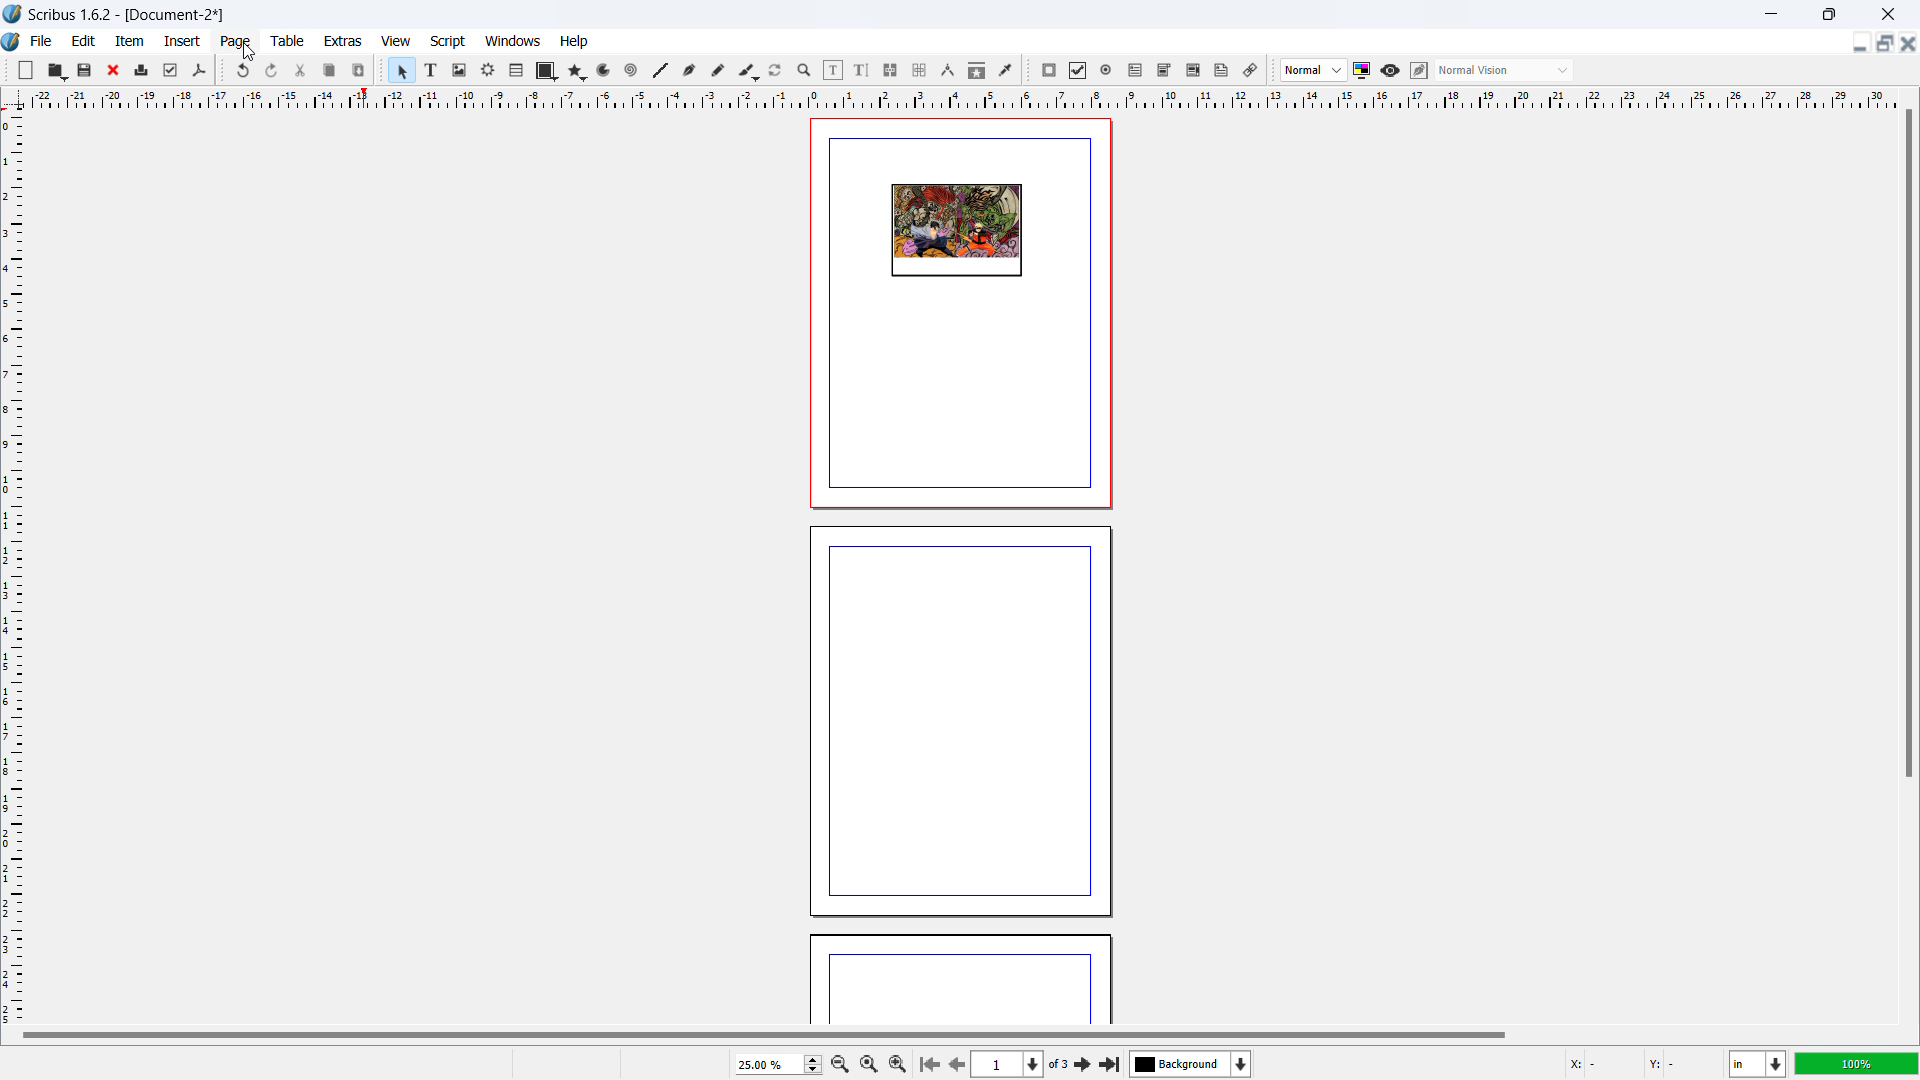  I want to click on save, so click(86, 69).